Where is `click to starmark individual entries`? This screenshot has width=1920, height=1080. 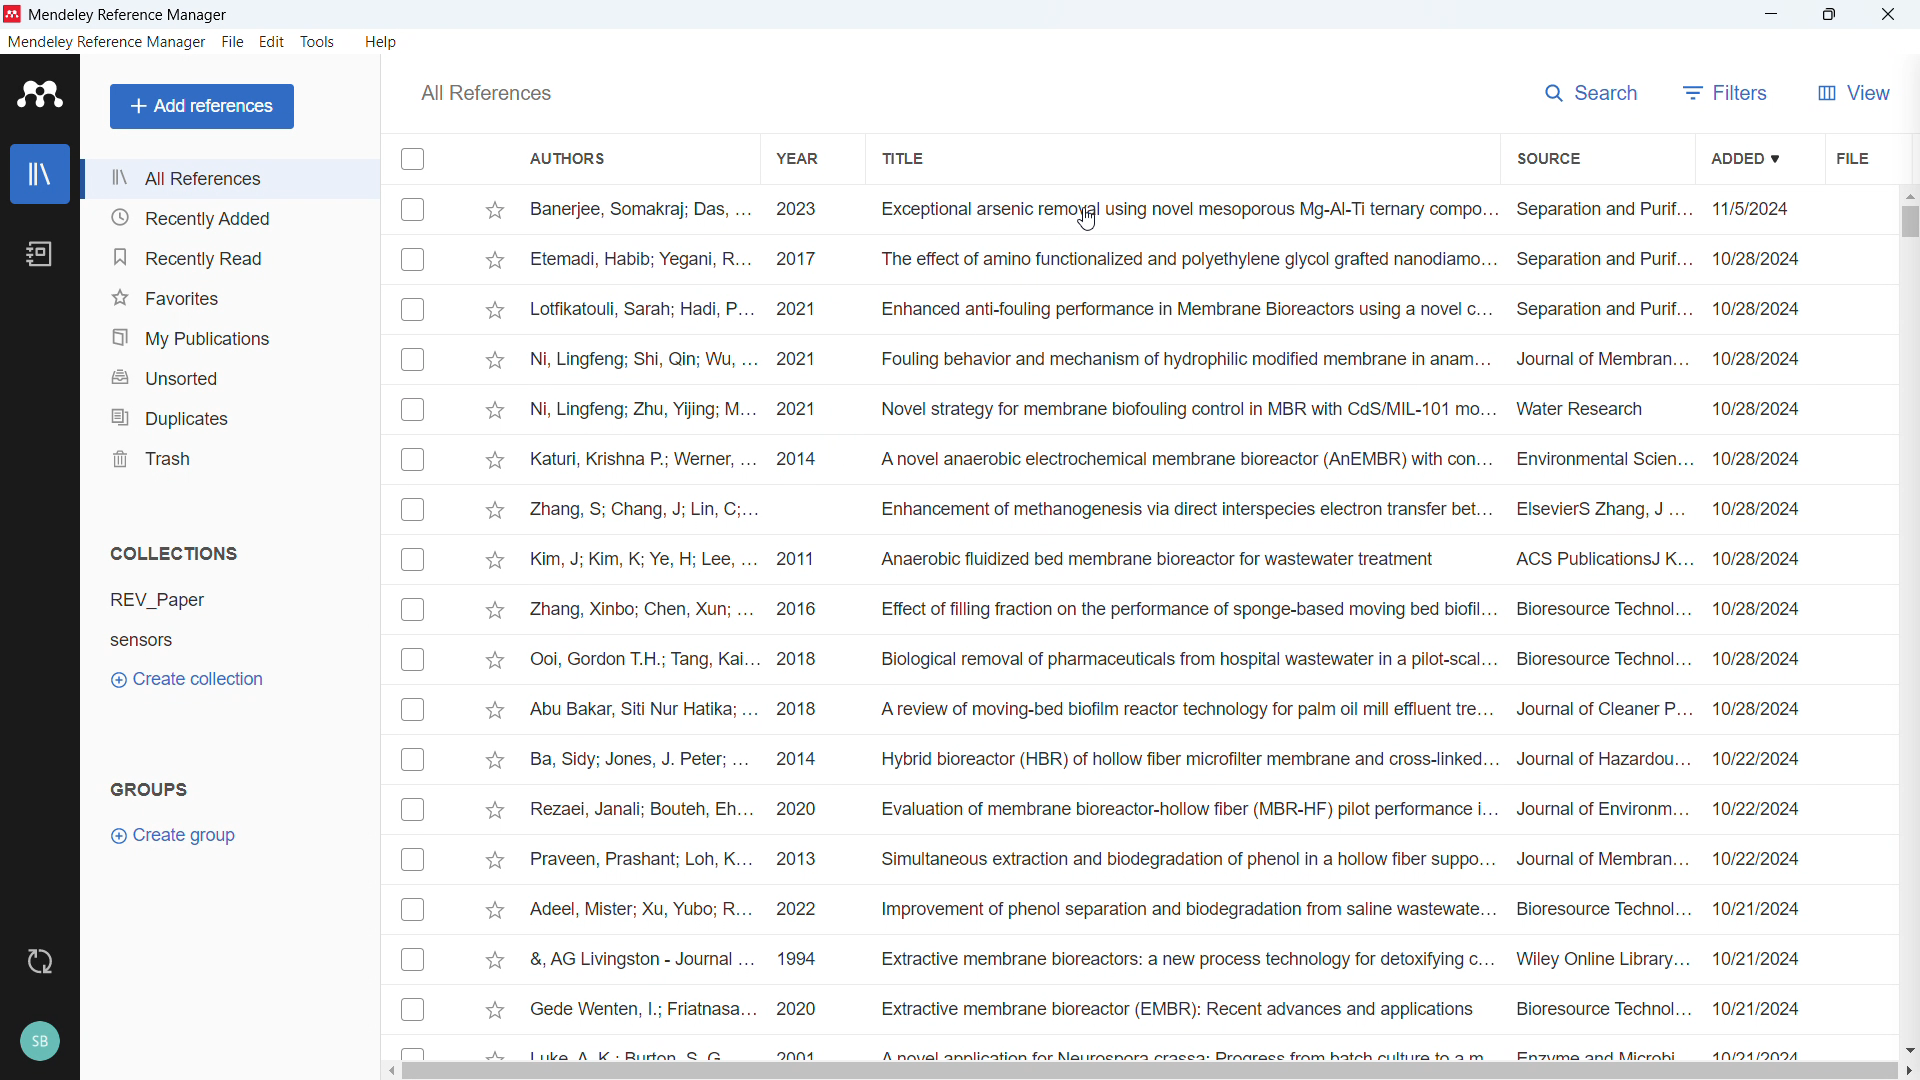
click to starmark individual entries is located at coordinates (494, 809).